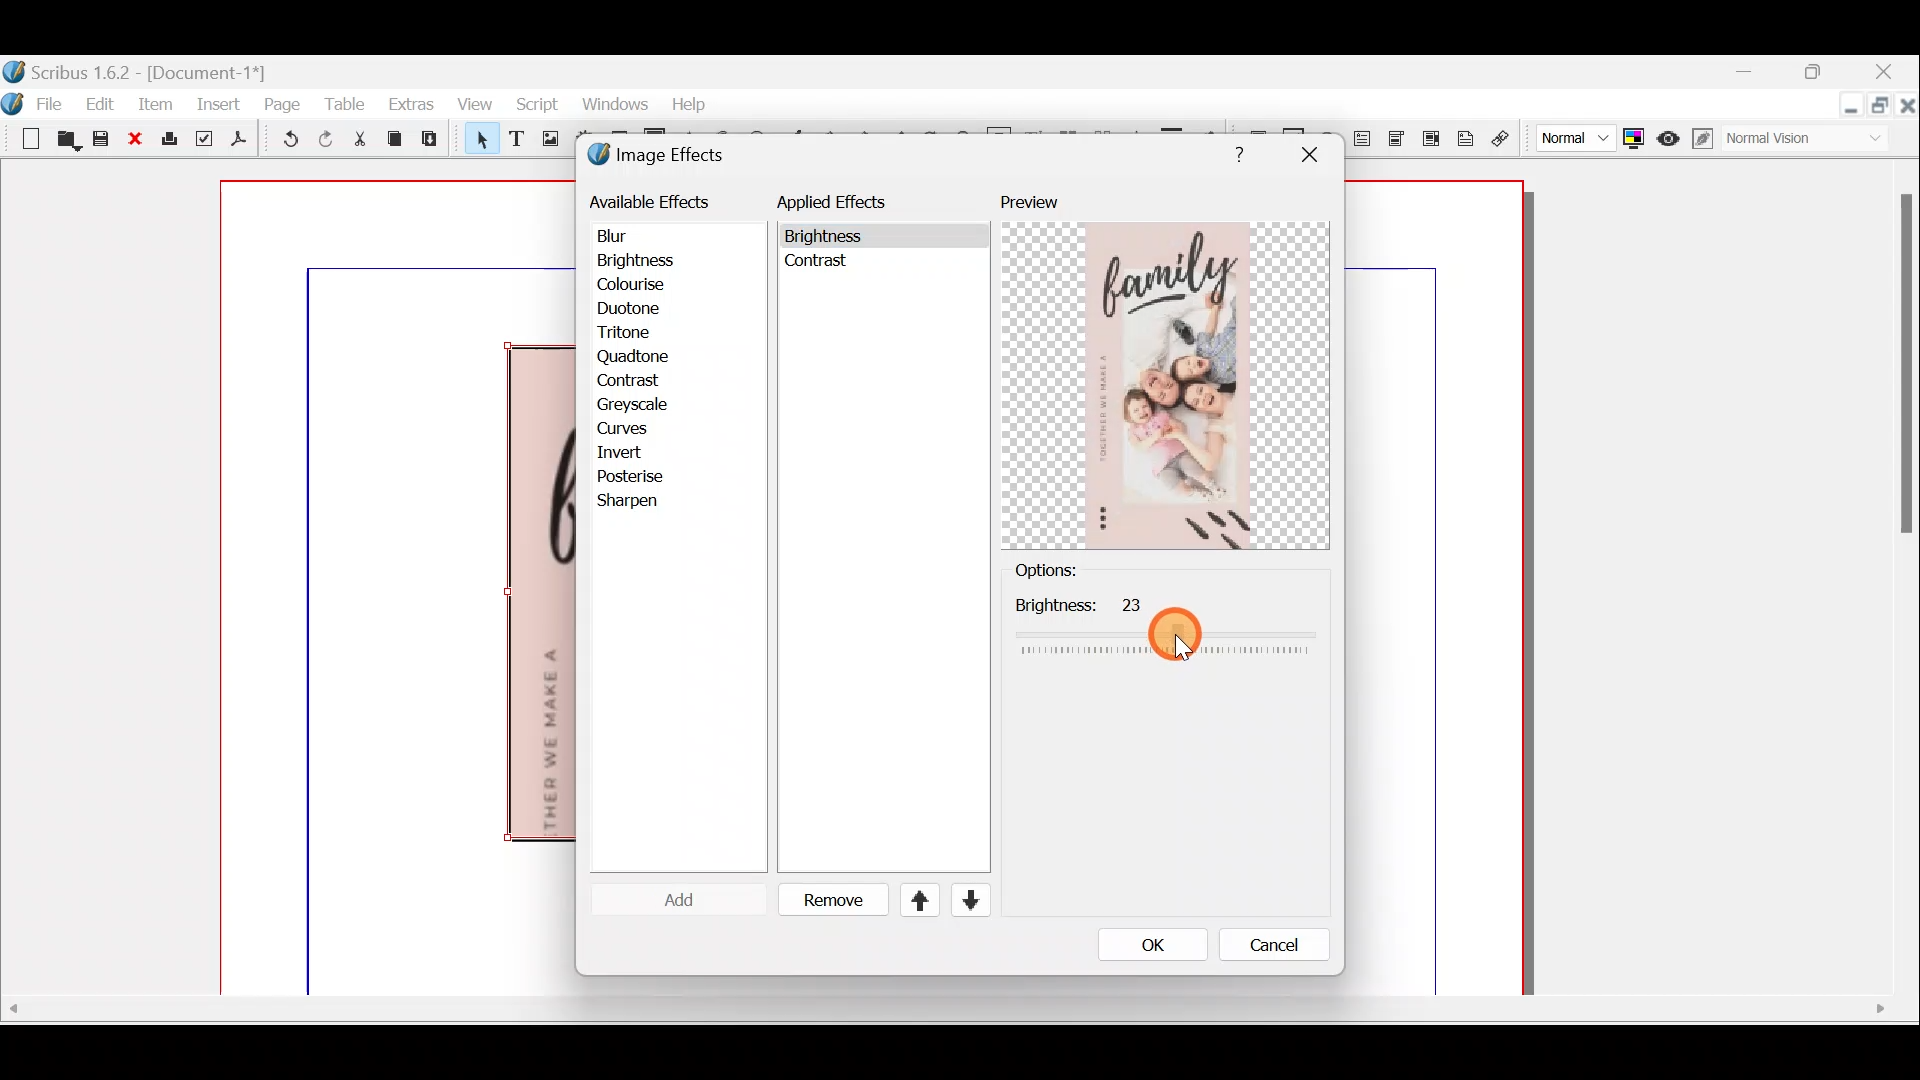  Describe the element at coordinates (1636, 137) in the screenshot. I see `Toggle colour management system` at that location.